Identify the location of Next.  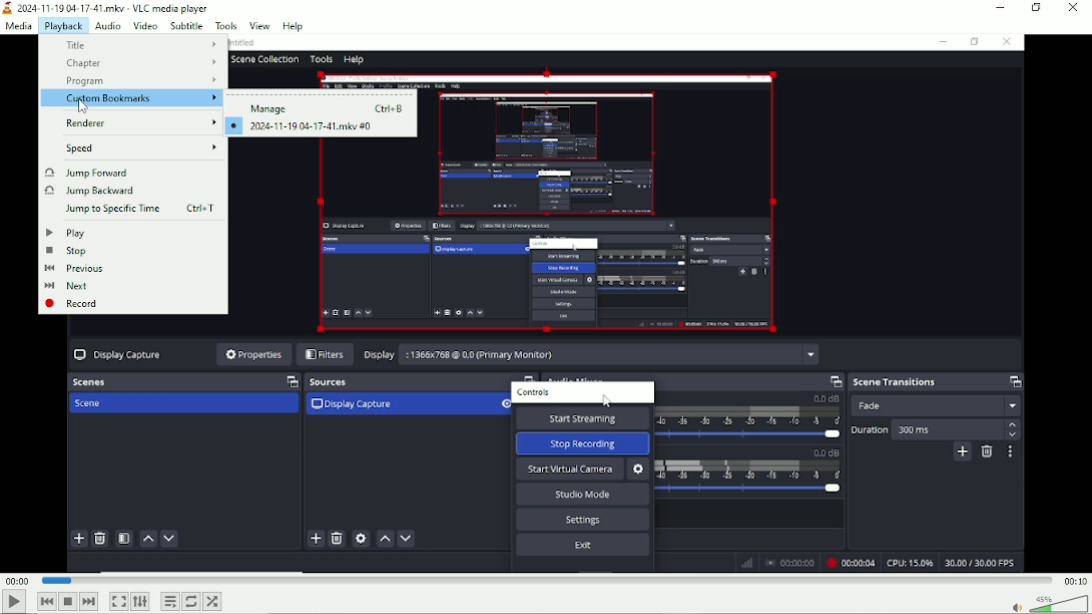
(66, 286).